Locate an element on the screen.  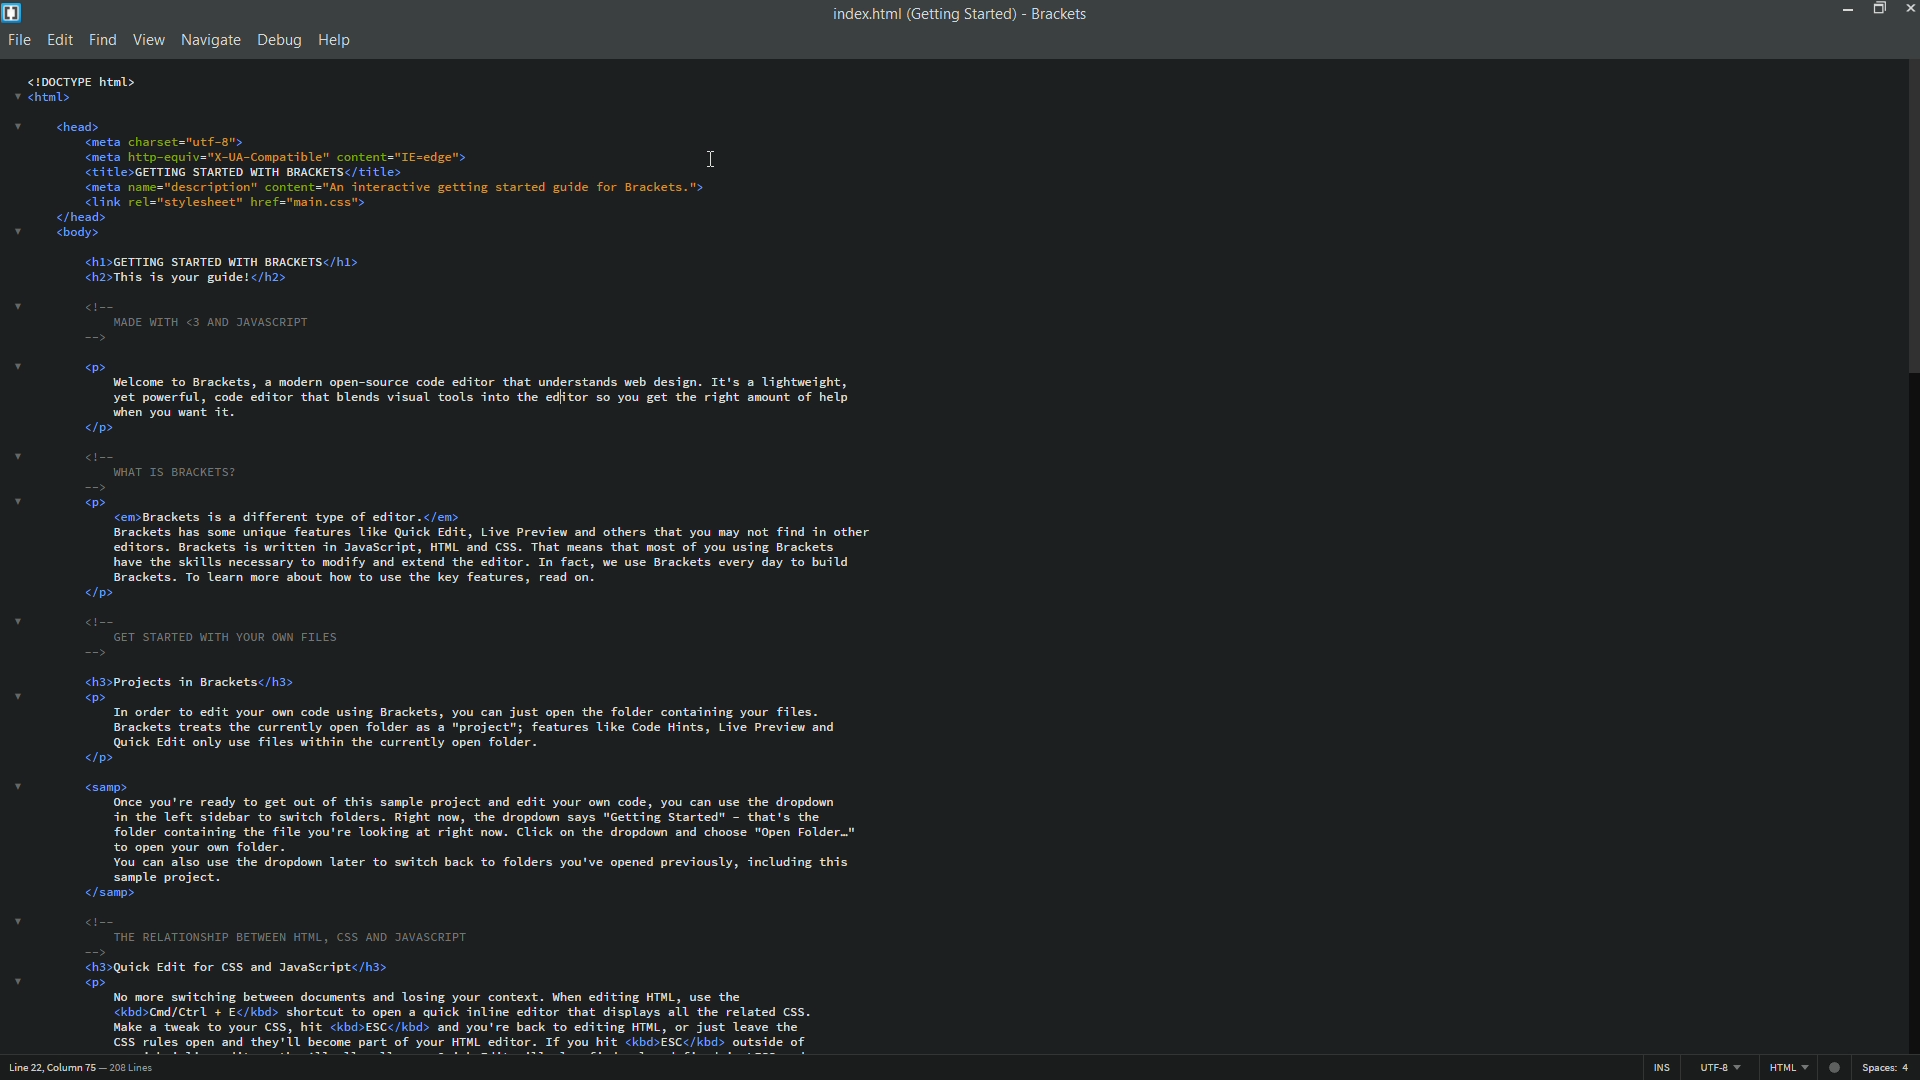
«>
Welcome to Brackets, a modern open-source code editor that understands web design. It's a lightweight,
yet powerful, code editor that blends visual tools into the editor so you get the right amount of help
when you want it.

</p>
WHAT IS BRACKETS?

w@
<emBrackets is a different type of editor.</em>
Brackets has some unique features Like Quick Edit, Live Preview and others that you may not find in other
editors. Brackets is written in Javascript, HTHL and CSS. That means that most of you using Brackets
have the skills necessary to modify and extend the editor. In fact, we use Brackets every day to build
Brackets. To learn more about how to use the key features, read on.

</p>
GET STARTED WITH YOUR OWN FILES

<h3>Projects in Brackets</h3>

>
In order to edit your own code using Brackets, you can just open the folder containing your files.
Brackets treats the currently open folder as a "project"; features like Code Hints, Live Preview and
Quick Edit only use files within the currently open folder.

</p>

<samp>
Once you're ready to get out of this sample project and edit your own code, you can use the dropdown
in the left sidebar to switch folders. Right now, the dropdown says "Getting Started" - that's the
folder containing the file you're looking at right now. Click on the dropdown and choose "Open Folder."
to open your own folder.
You can also use the dropdown later to switch back to folders you've opened previously, including this
sample project.

</samp>
THE RELATIONSHIP BETWEEN HTHL, CSS AND JAVASCRIPT

<h3>Quick Edit for Cs and Javascripte/h3>

>
No more switching between documents and losing your context. When editing HTNL, use the
<kbd>Cnd/Ctrl + E</kbd> shortcut to open a quick inline editor that displays all the related Css.
Make a tweak to your CSS, hit <kbd>ESC</kbd> and you're back to editing HTML, or just leave the
CSS rules open and they'll become part of your HTML editor. If you hit ckbd>ESC</kbd> outside of is located at coordinates (491, 706).